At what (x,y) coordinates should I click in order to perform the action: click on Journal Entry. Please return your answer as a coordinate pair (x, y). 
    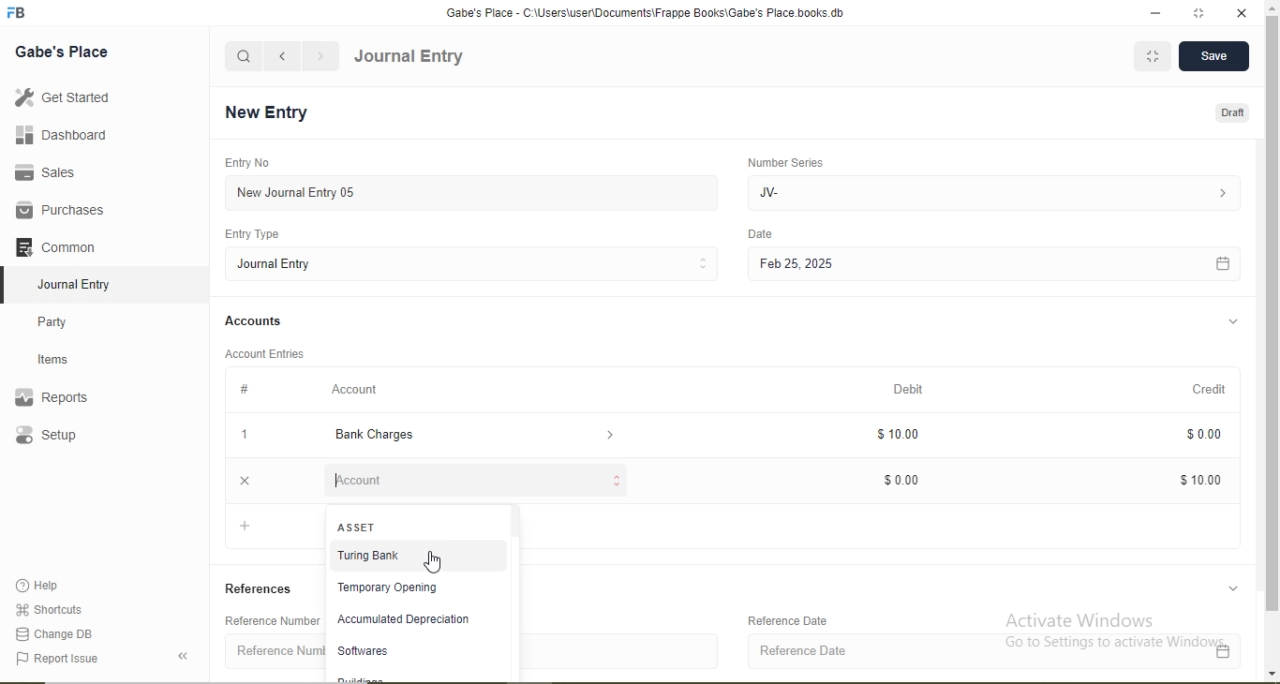
    Looking at the image, I should click on (80, 282).